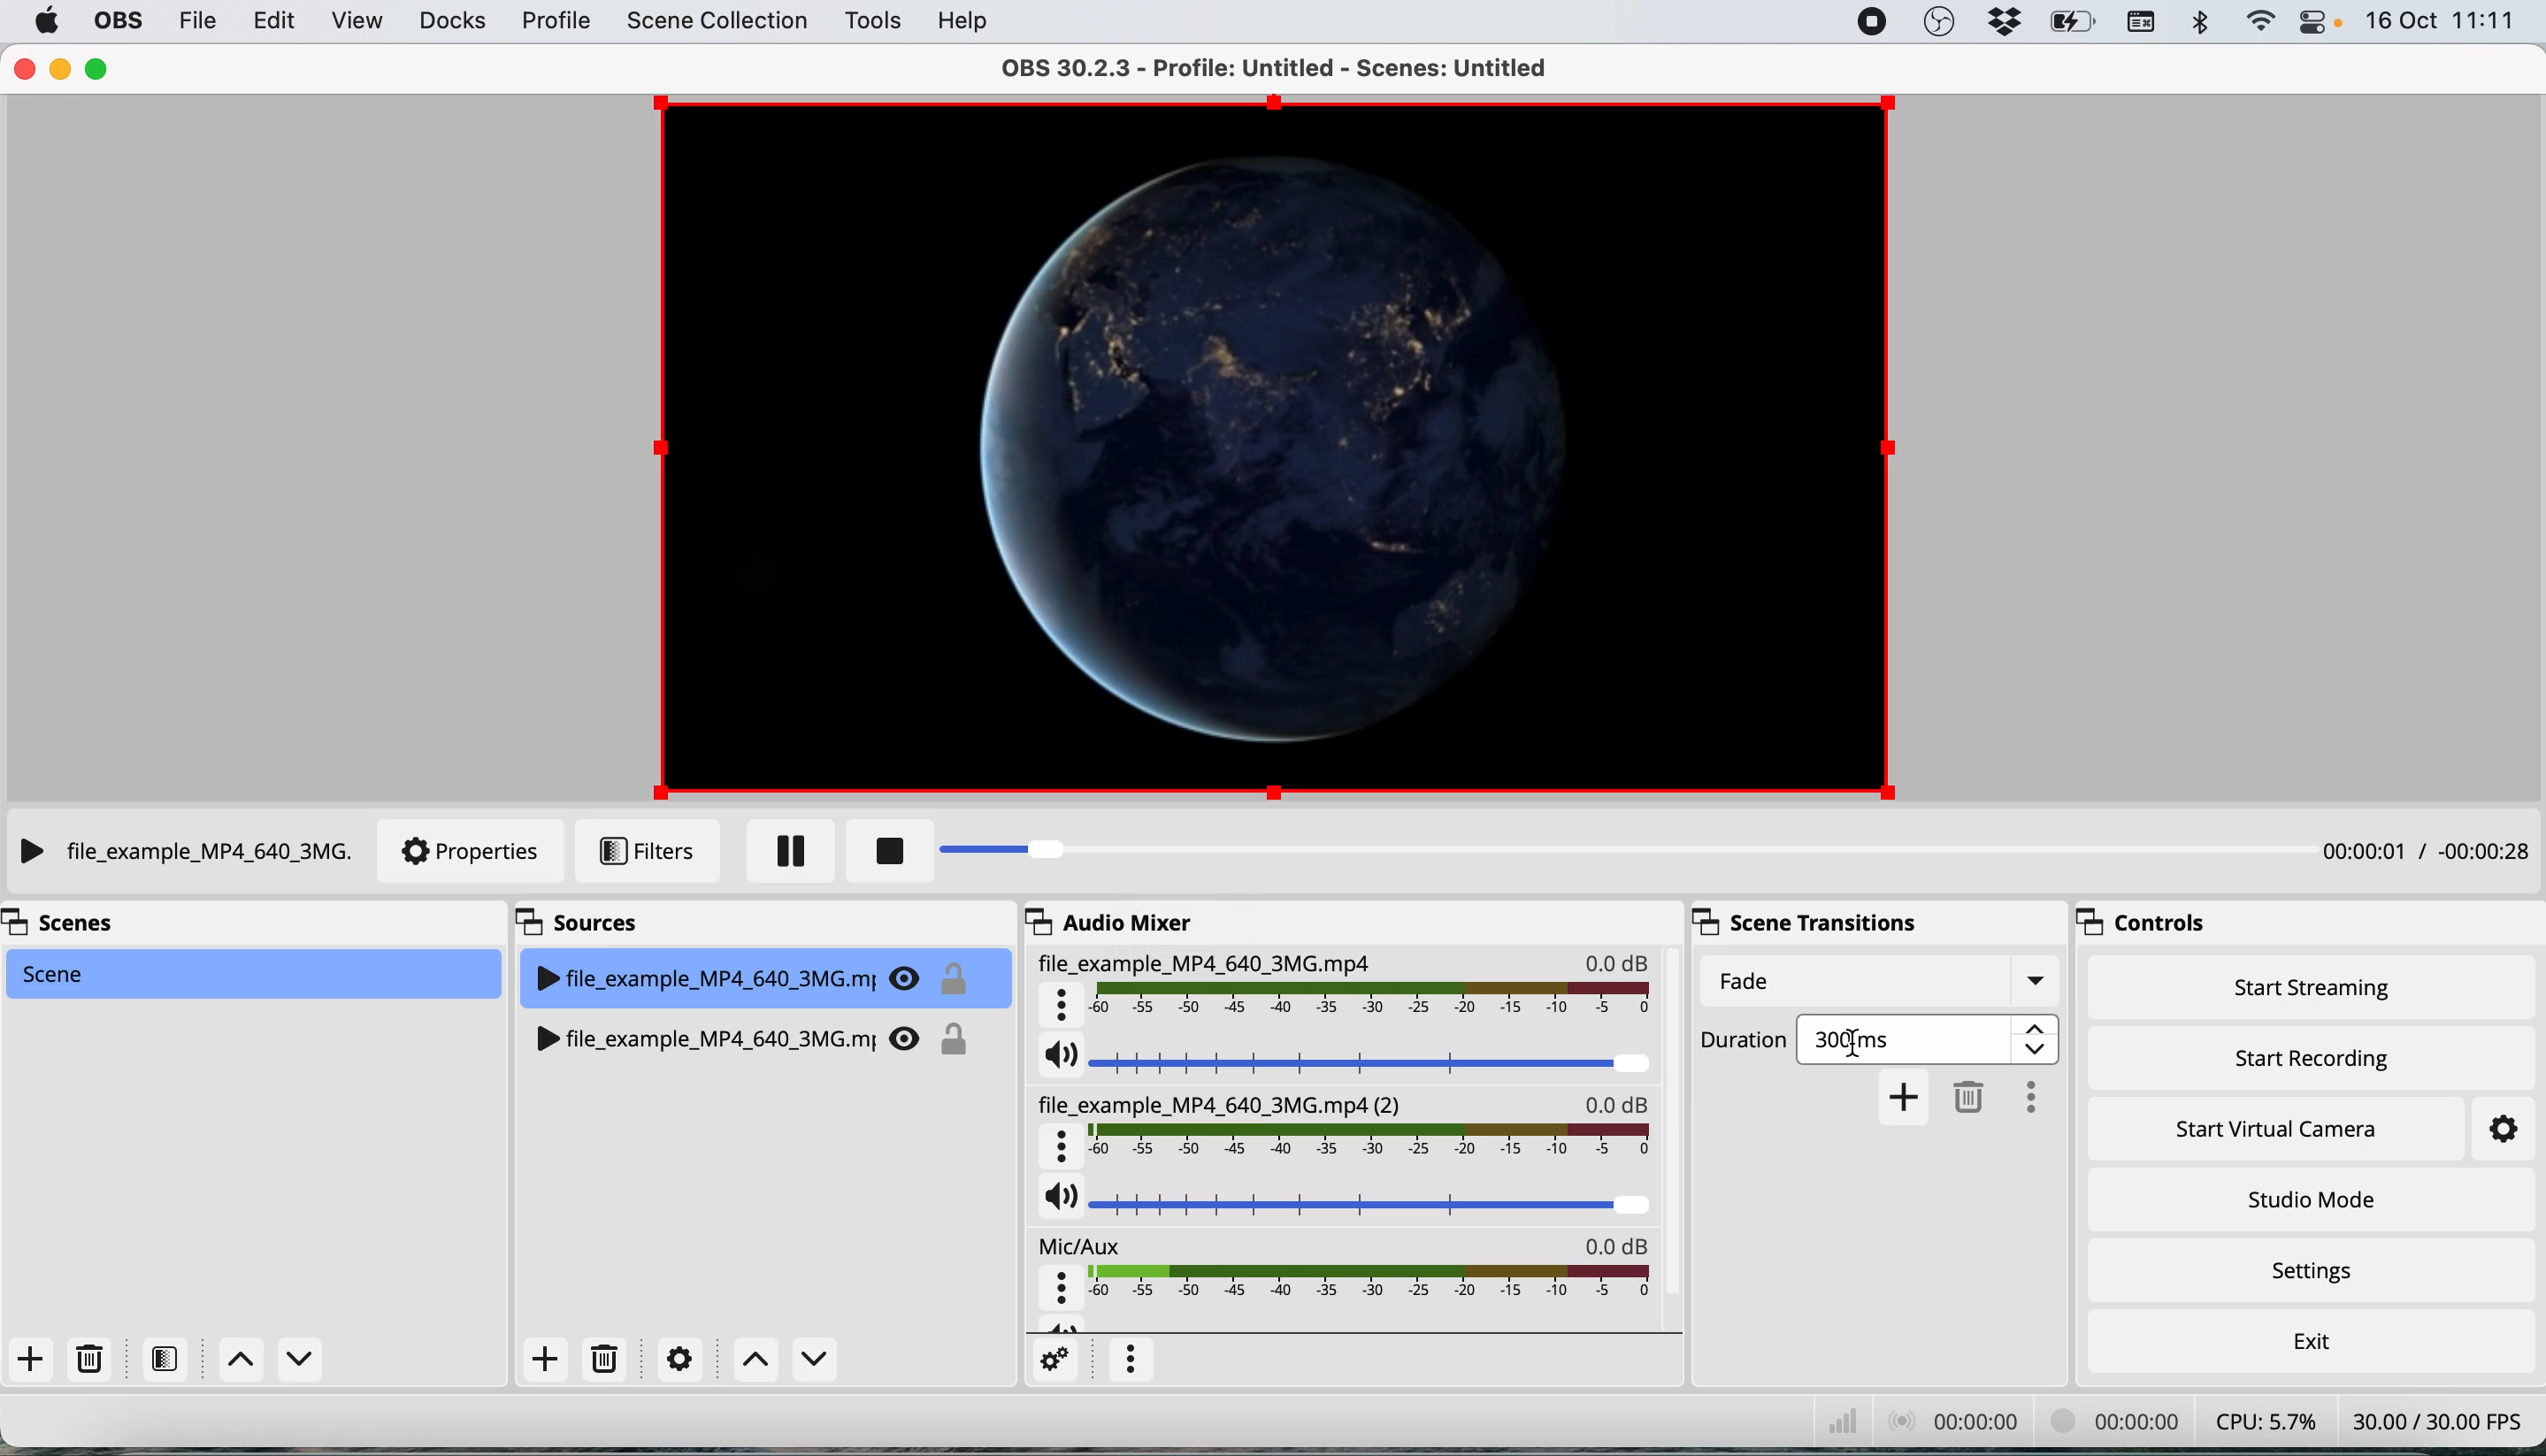  What do you see at coordinates (766, 972) in the screenshot?
I see `current source` at bounding box center [766, 972].